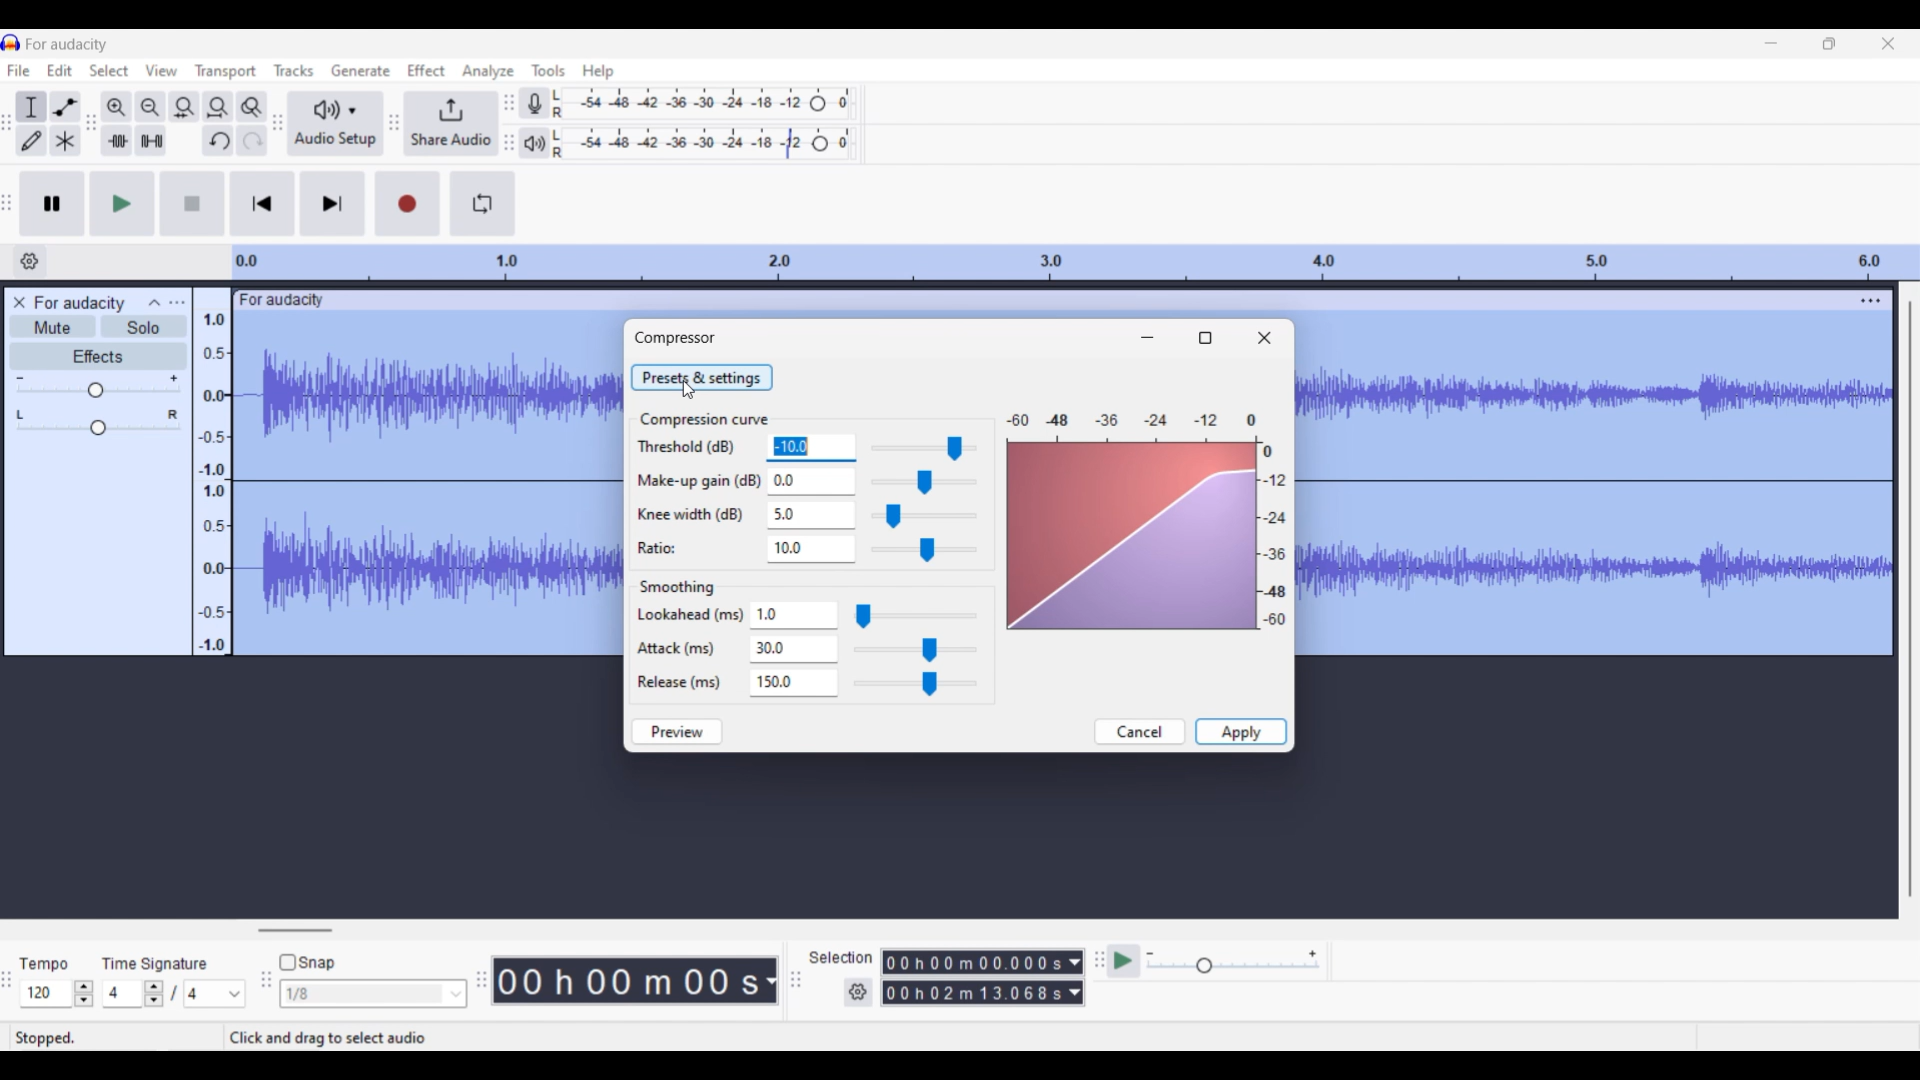  What do you see at coordinates (599, 72) in the screenshot?
I see `Help` at bounding box center [599, 72].